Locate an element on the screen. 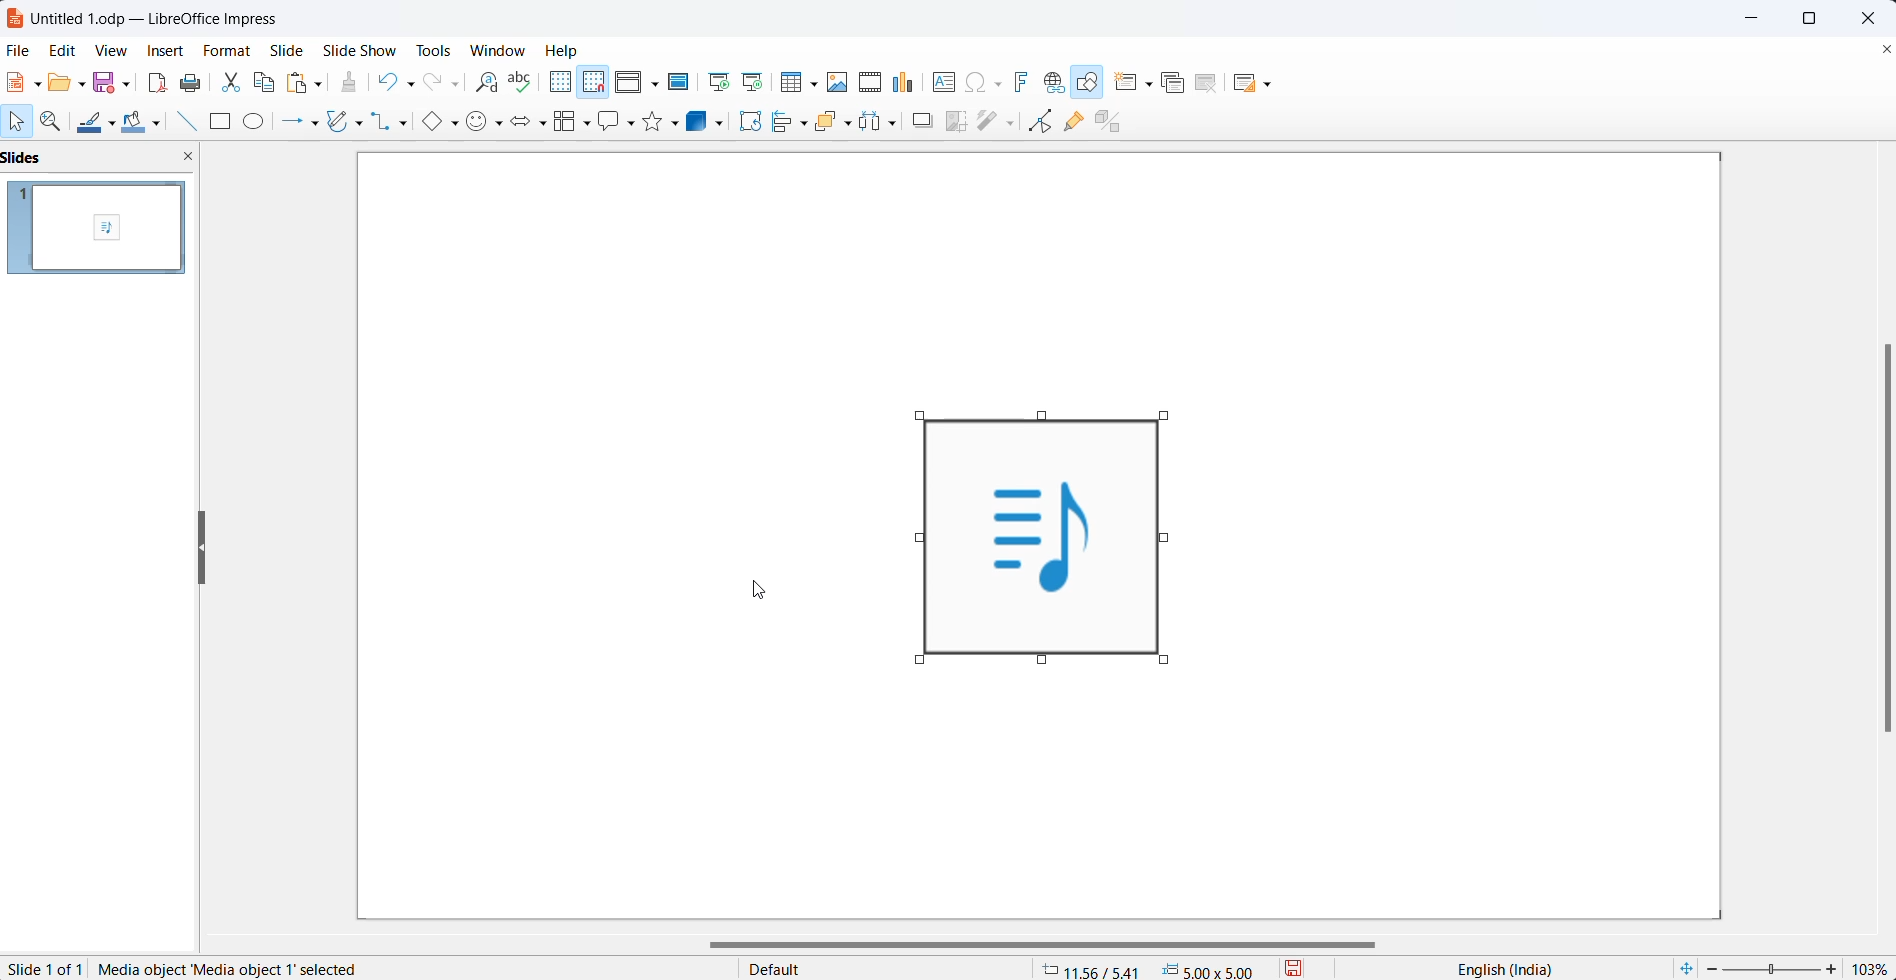 The image size is (1896, 980). toggle point edit mode is located at coordinates (1039, 125).